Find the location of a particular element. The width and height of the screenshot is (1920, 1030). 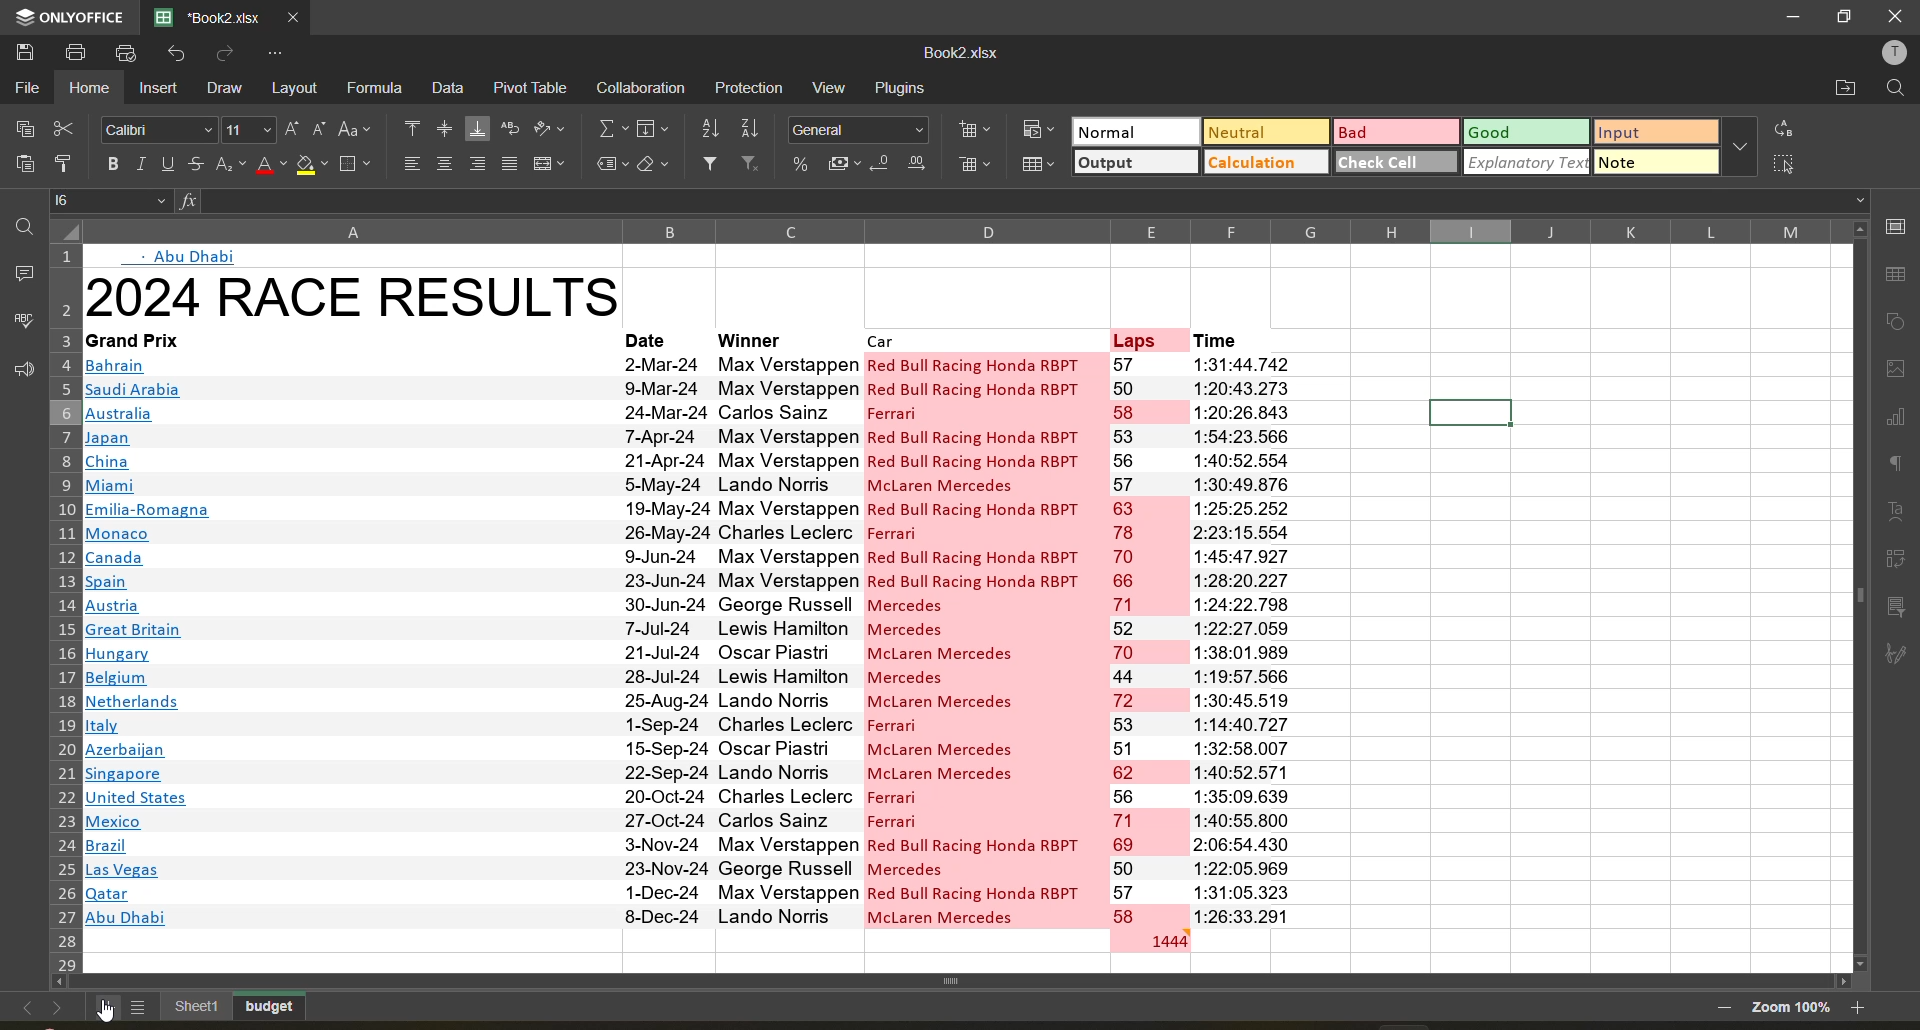

home is located at coordinates (90, 88).